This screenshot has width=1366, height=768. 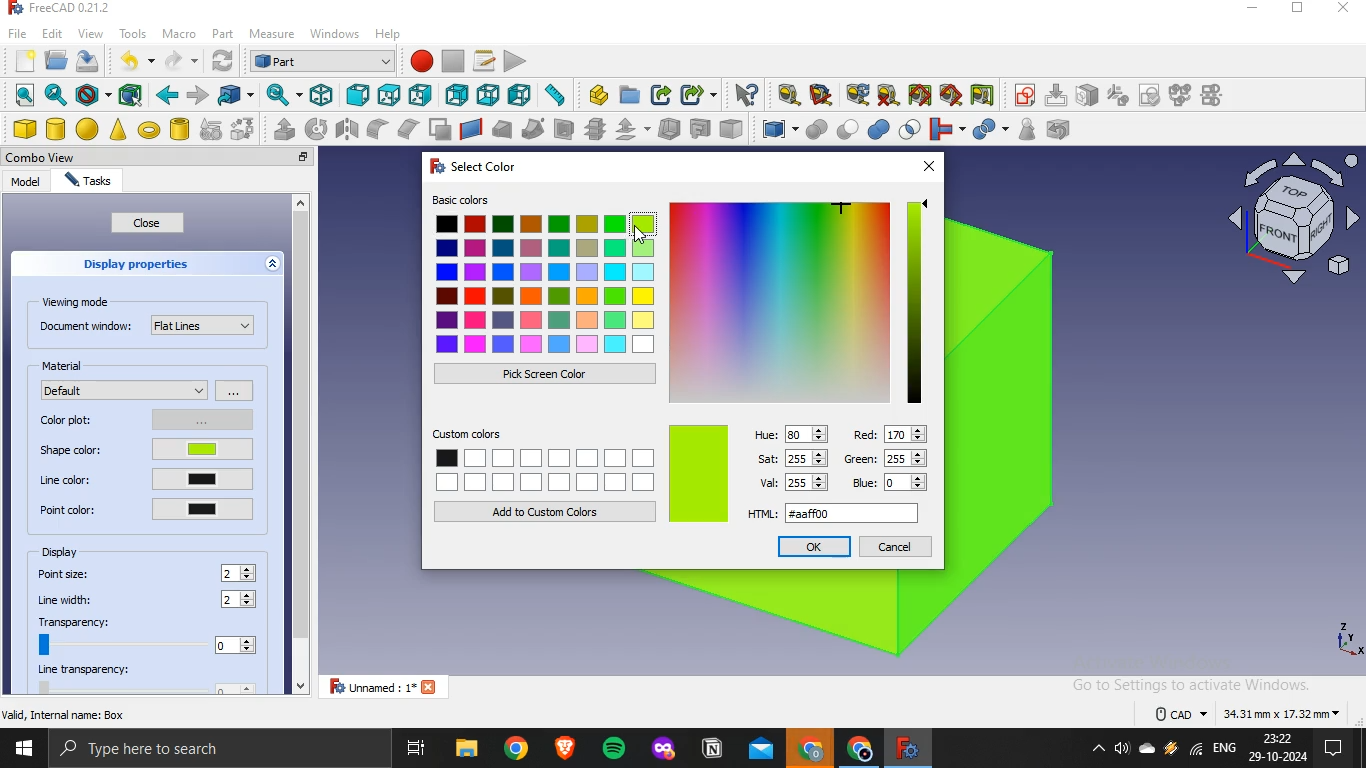 What do you see at coordinates (147, 479) in the screenshot?
I see `line color` at bounding box center [147, 479].